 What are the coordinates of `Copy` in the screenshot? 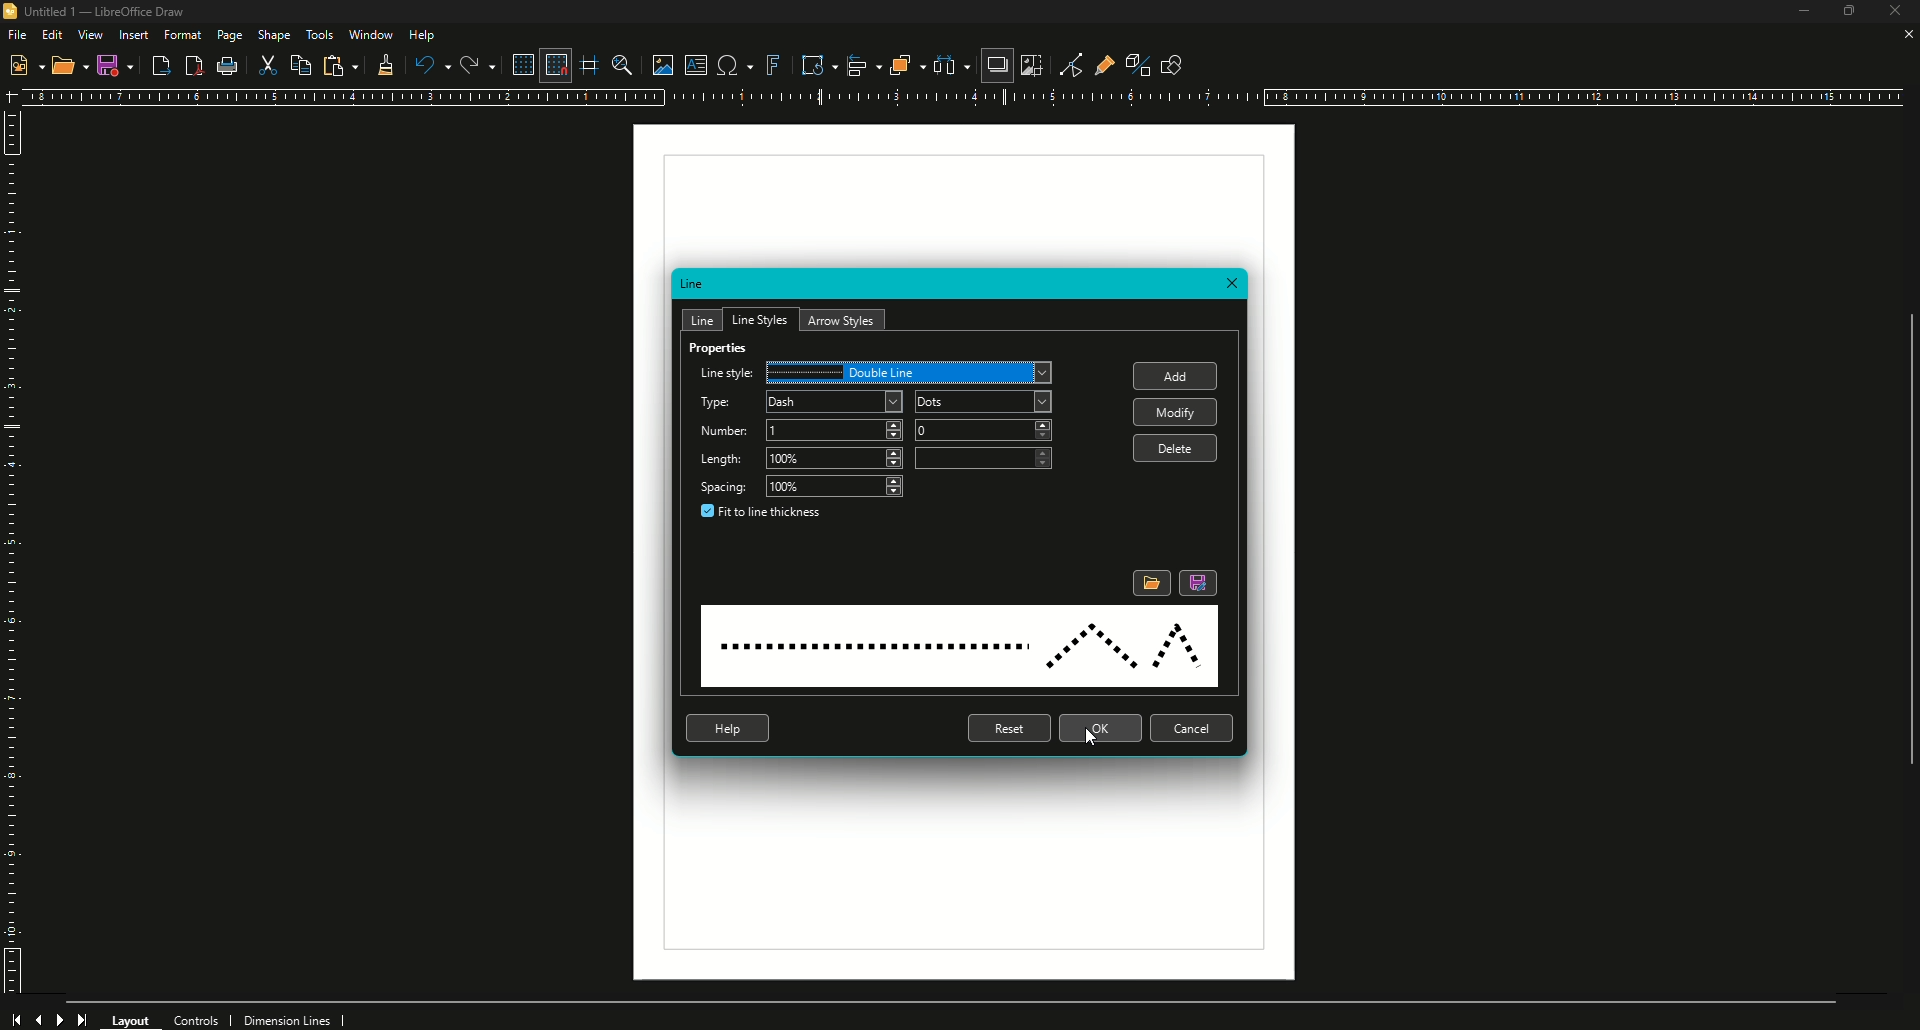 It's located at (303, 65).